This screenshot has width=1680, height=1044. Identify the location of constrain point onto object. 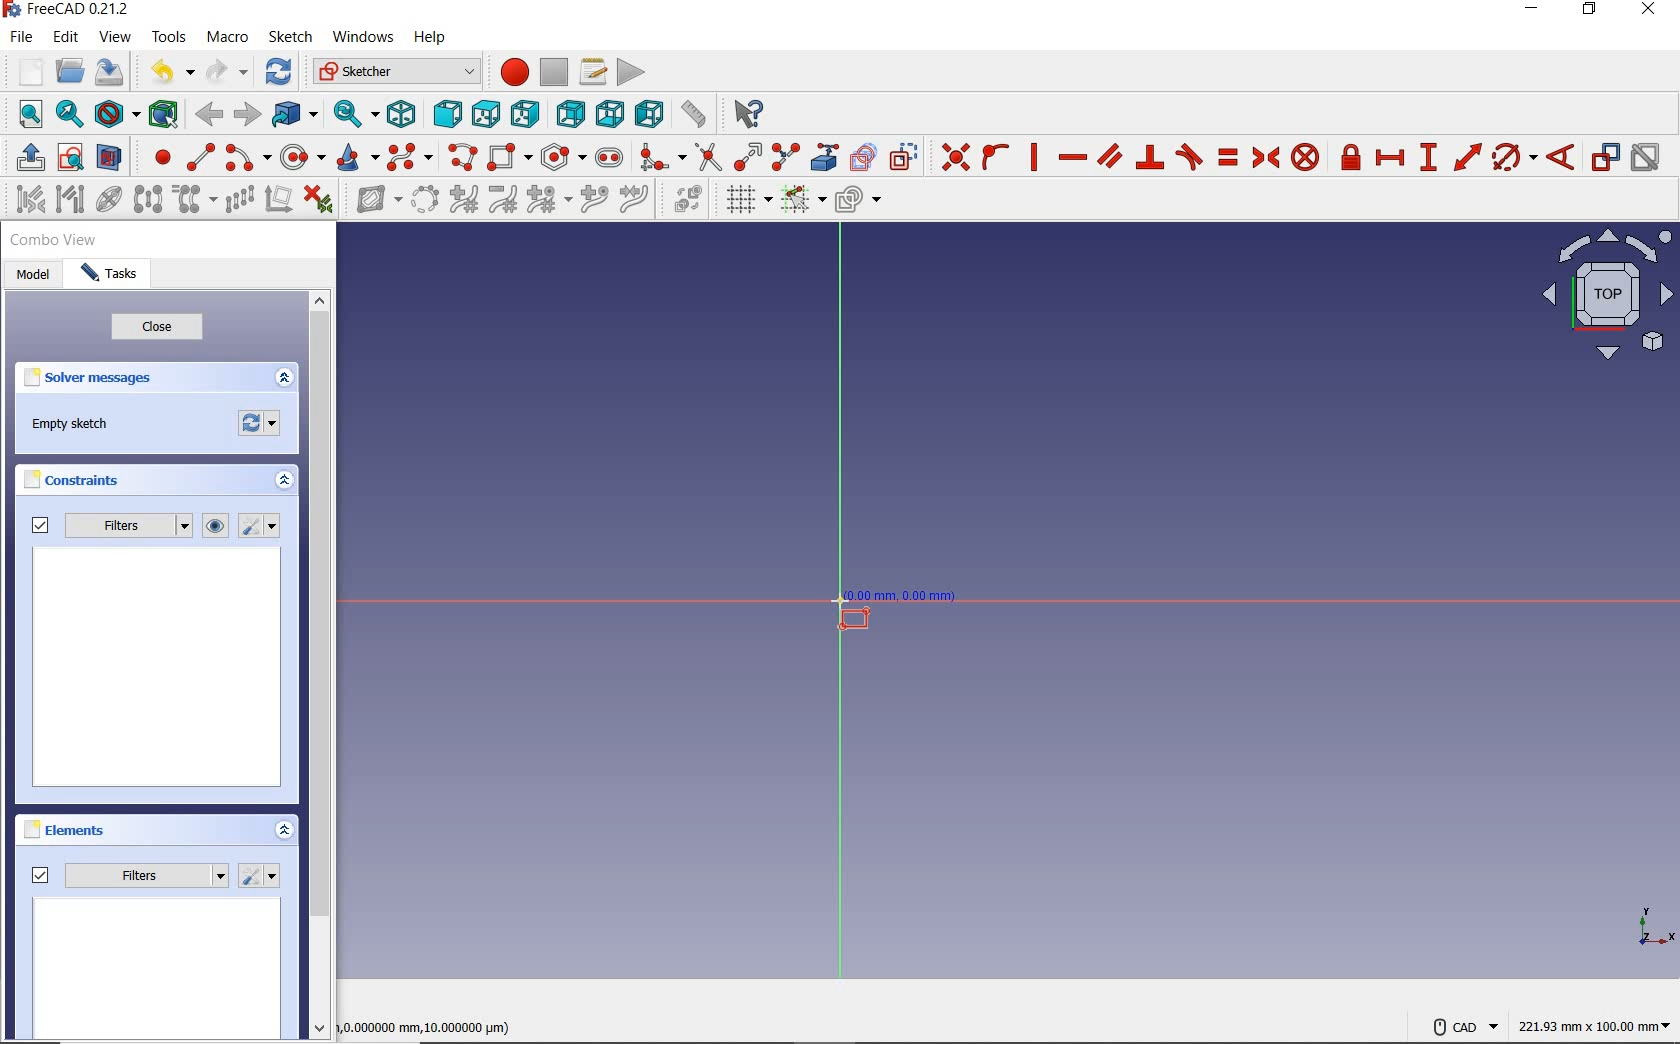
(995, 157).